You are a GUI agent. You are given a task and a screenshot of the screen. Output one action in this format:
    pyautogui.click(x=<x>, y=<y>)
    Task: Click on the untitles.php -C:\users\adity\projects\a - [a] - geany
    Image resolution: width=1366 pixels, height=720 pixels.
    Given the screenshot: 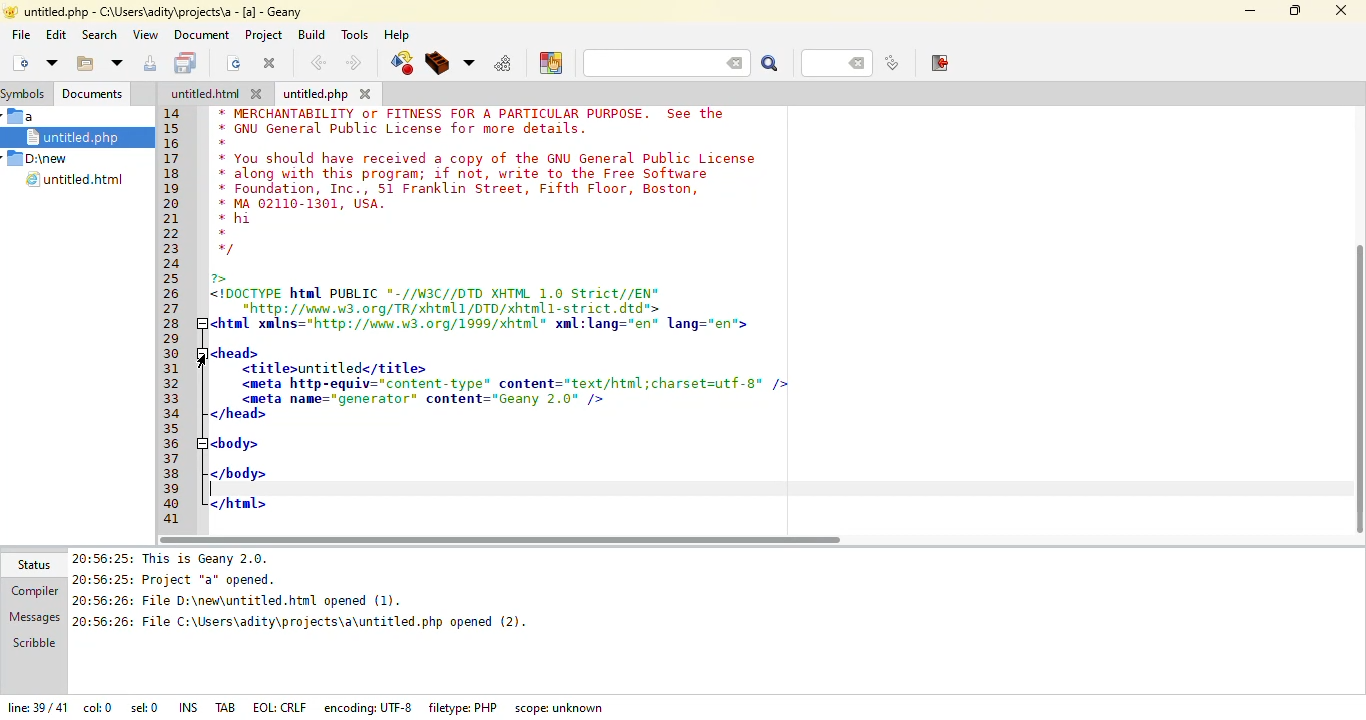 What is the action you would take?
    pyautogui.click(x=186, y=13)
    